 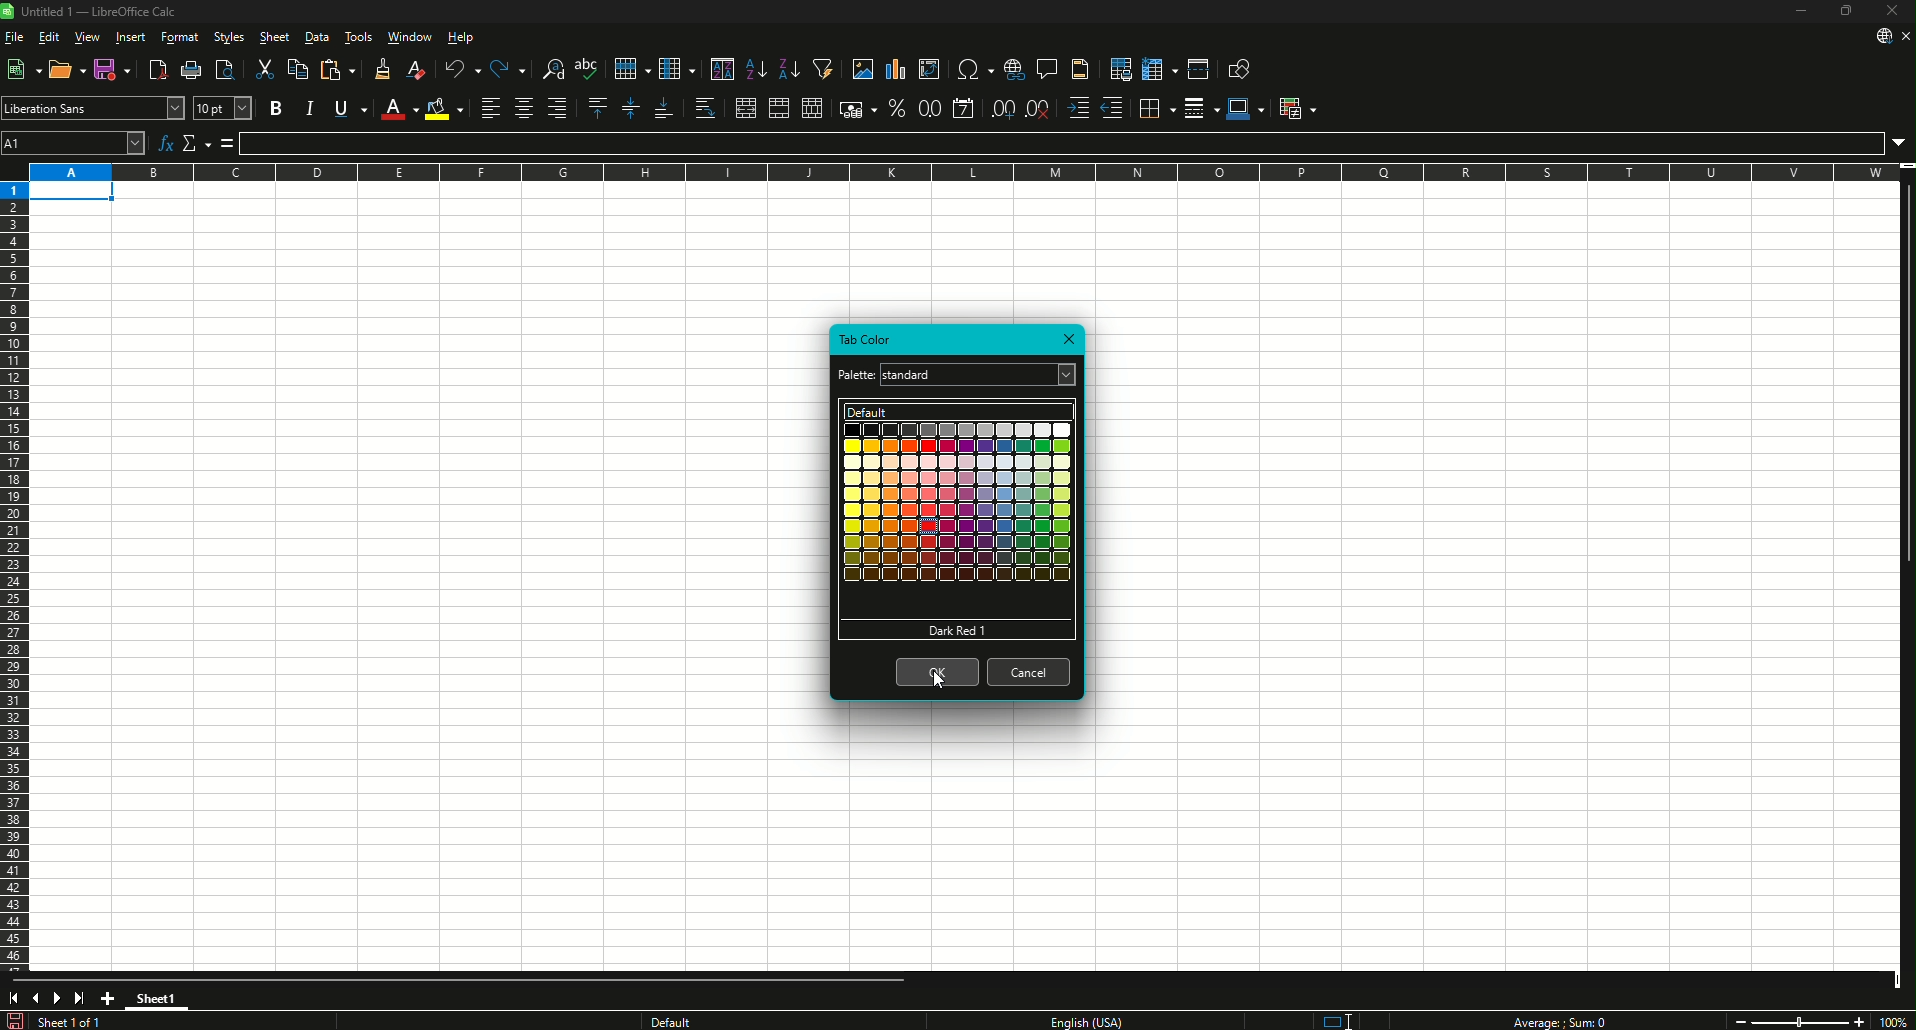 I want to click on Font Size, so click(x=223, y=108).